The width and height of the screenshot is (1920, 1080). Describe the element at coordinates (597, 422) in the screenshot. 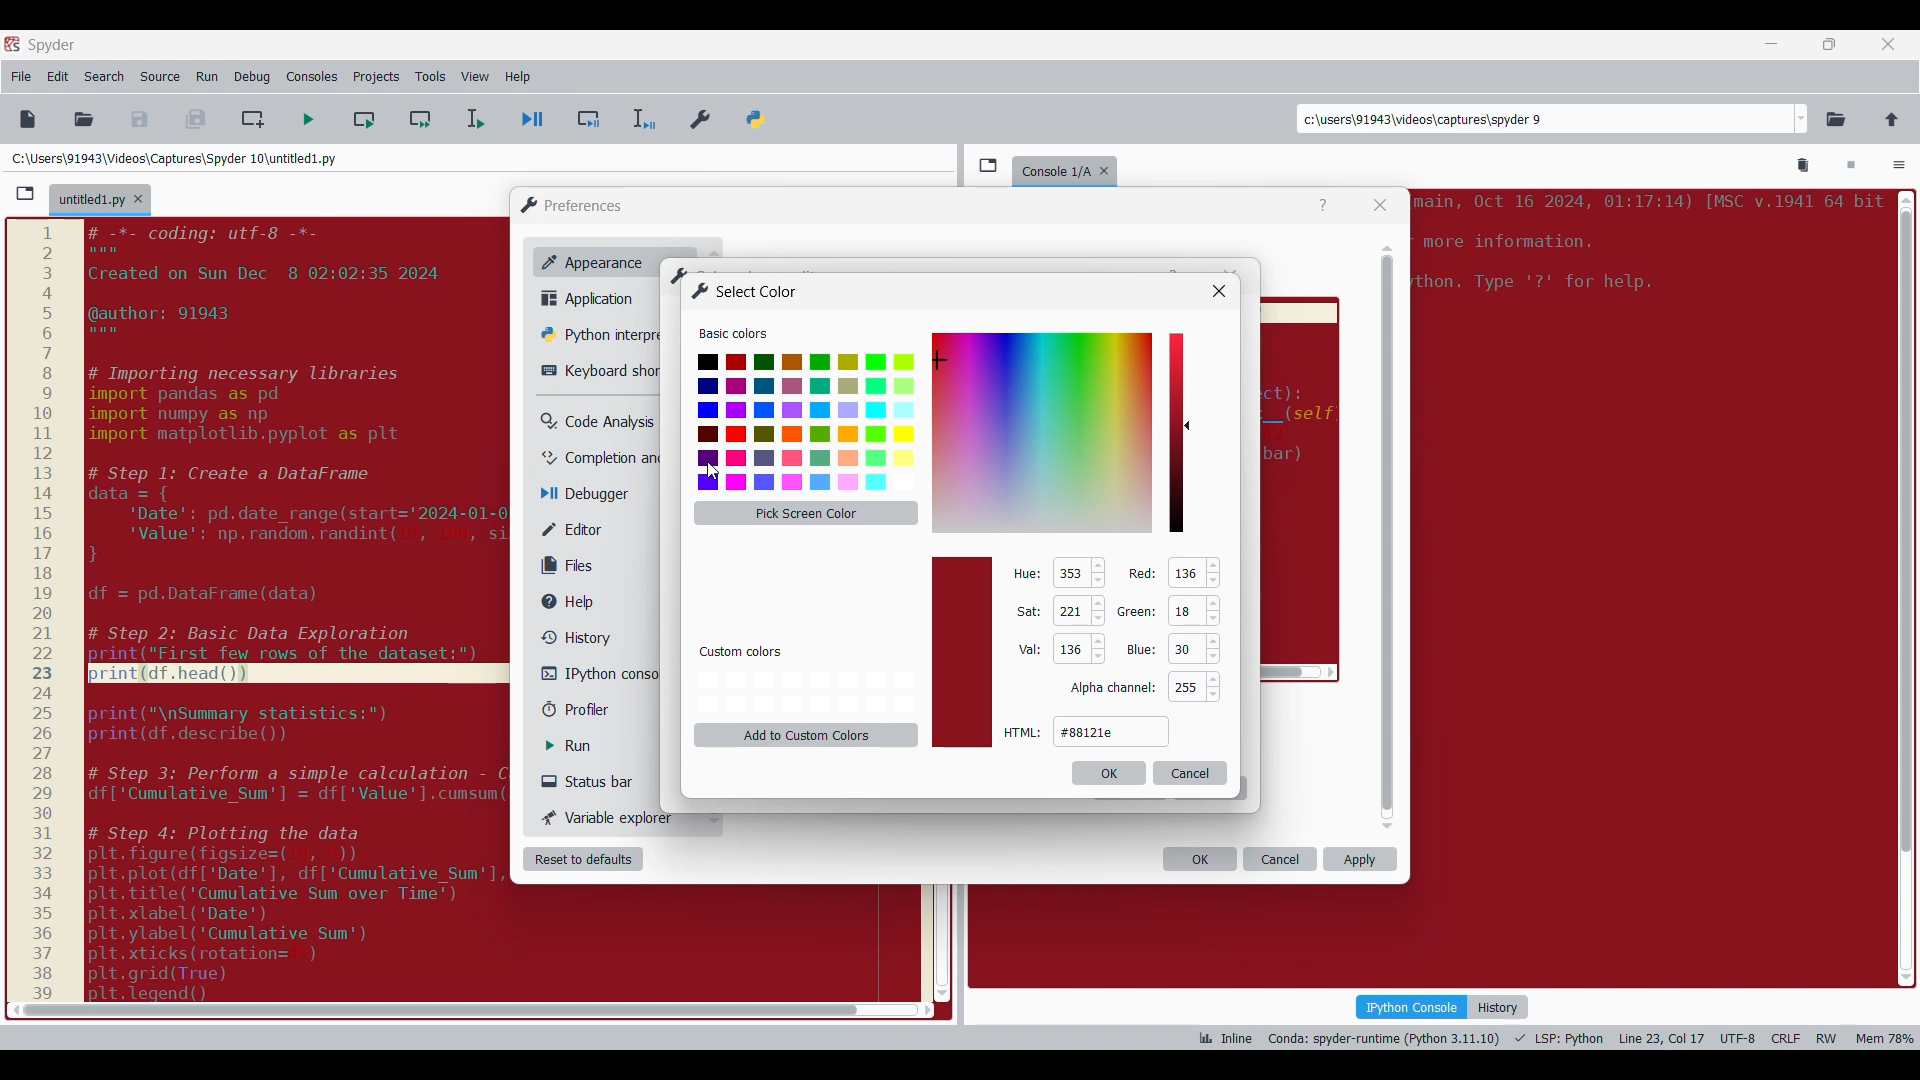

I see `Code analysis` at that location.